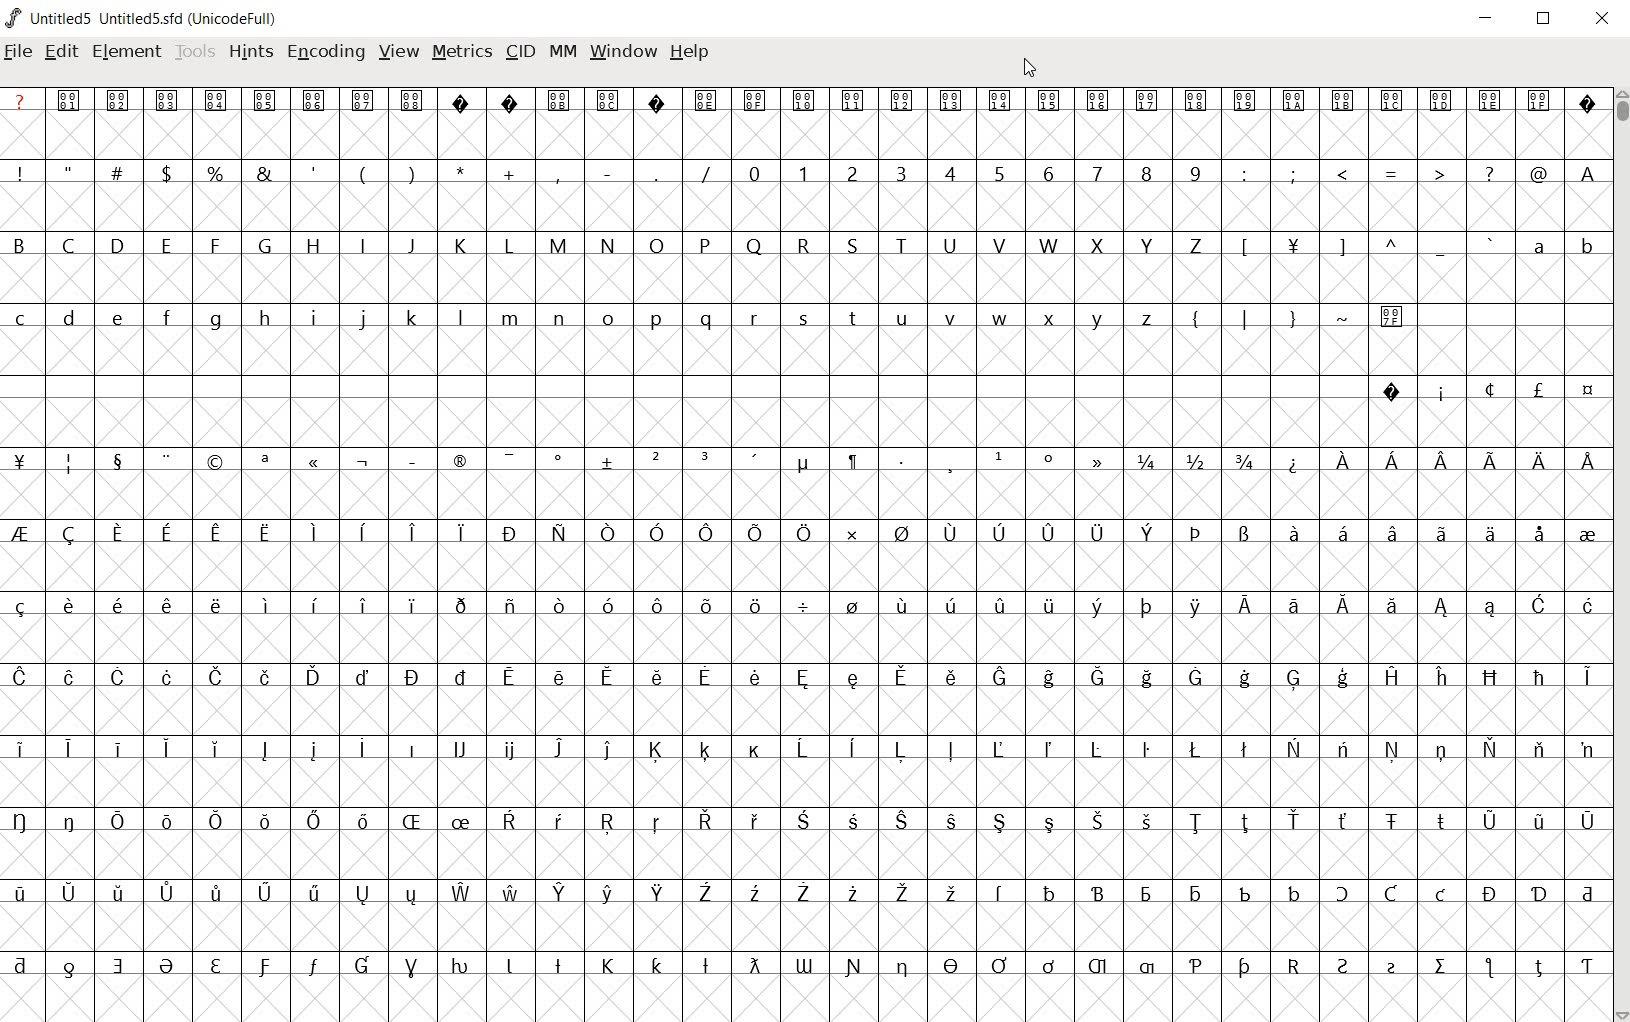  Describe the element at coordinates (1197, 822) in the screenshot. I see `Symbol` at that location.